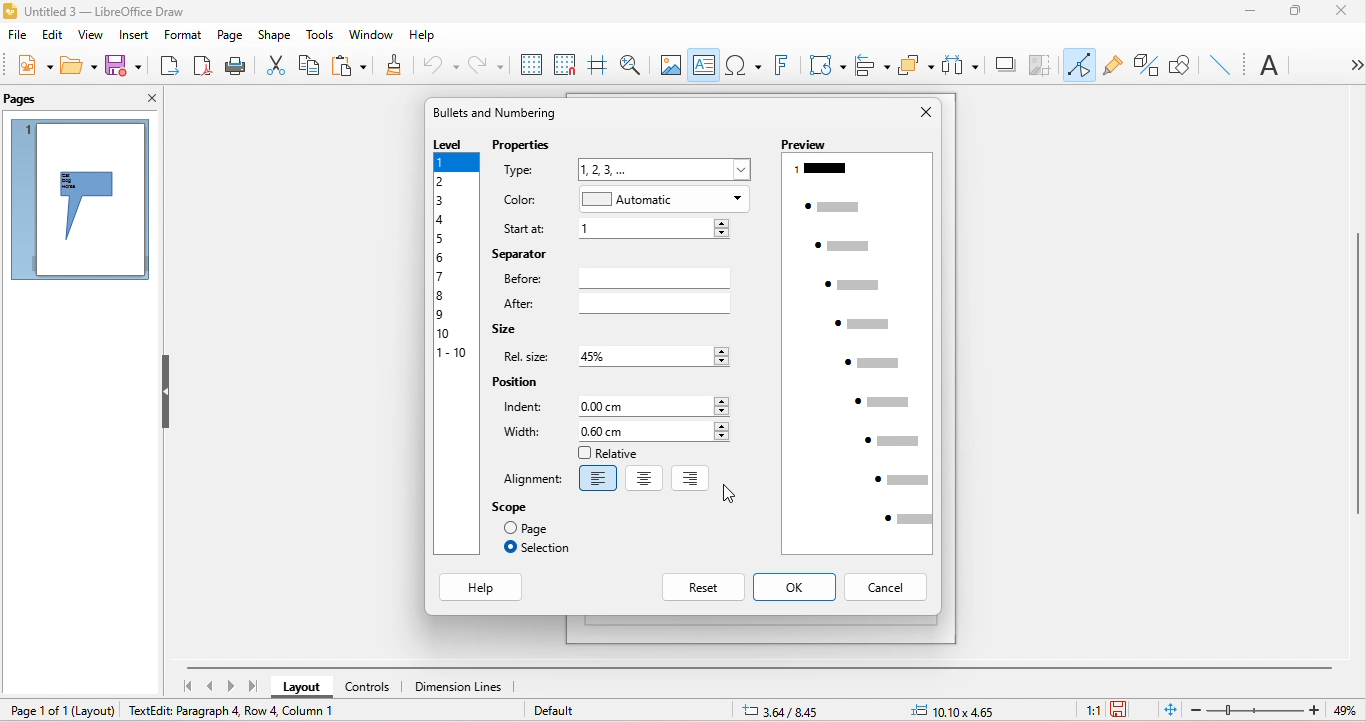  I want to click on pages, so click(25, 98).